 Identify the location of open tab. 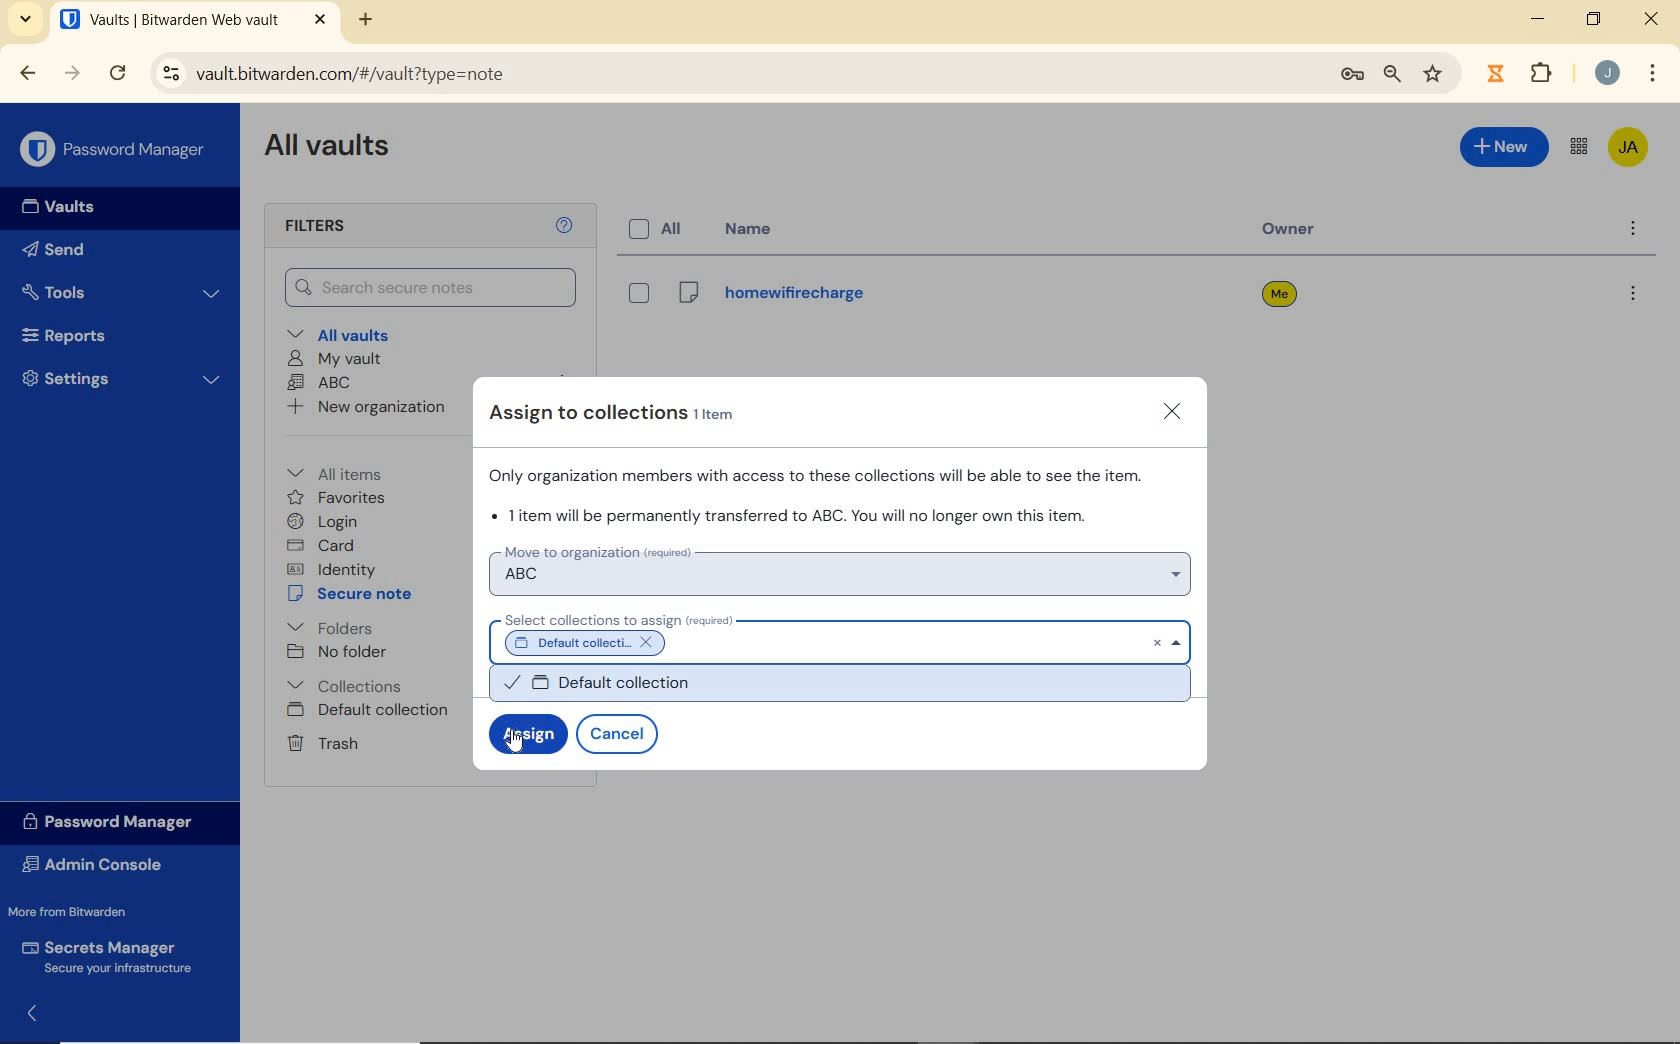
(193, 19).